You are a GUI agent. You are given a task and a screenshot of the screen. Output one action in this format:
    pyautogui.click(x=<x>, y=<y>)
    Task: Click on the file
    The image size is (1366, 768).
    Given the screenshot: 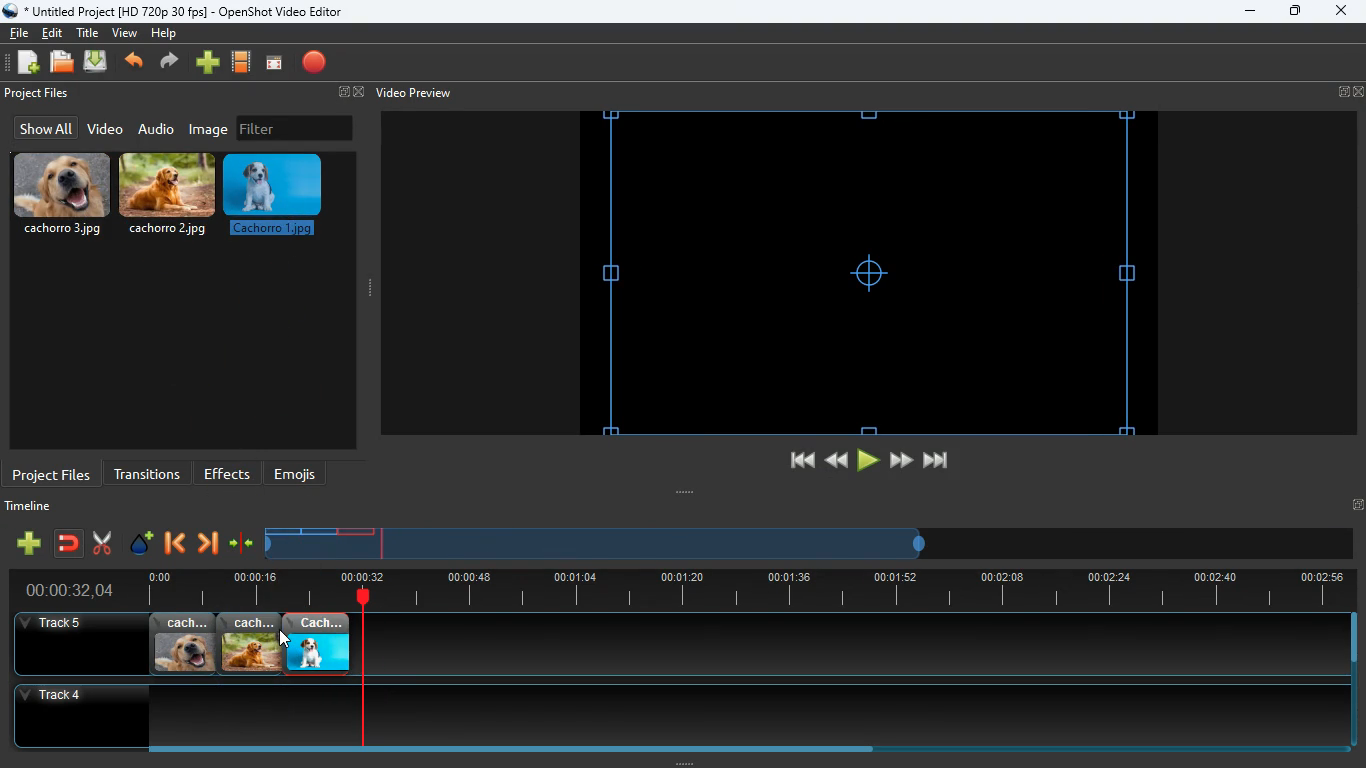 What is the action you would take?
    pyautogui.click(x=19, y=31)
    